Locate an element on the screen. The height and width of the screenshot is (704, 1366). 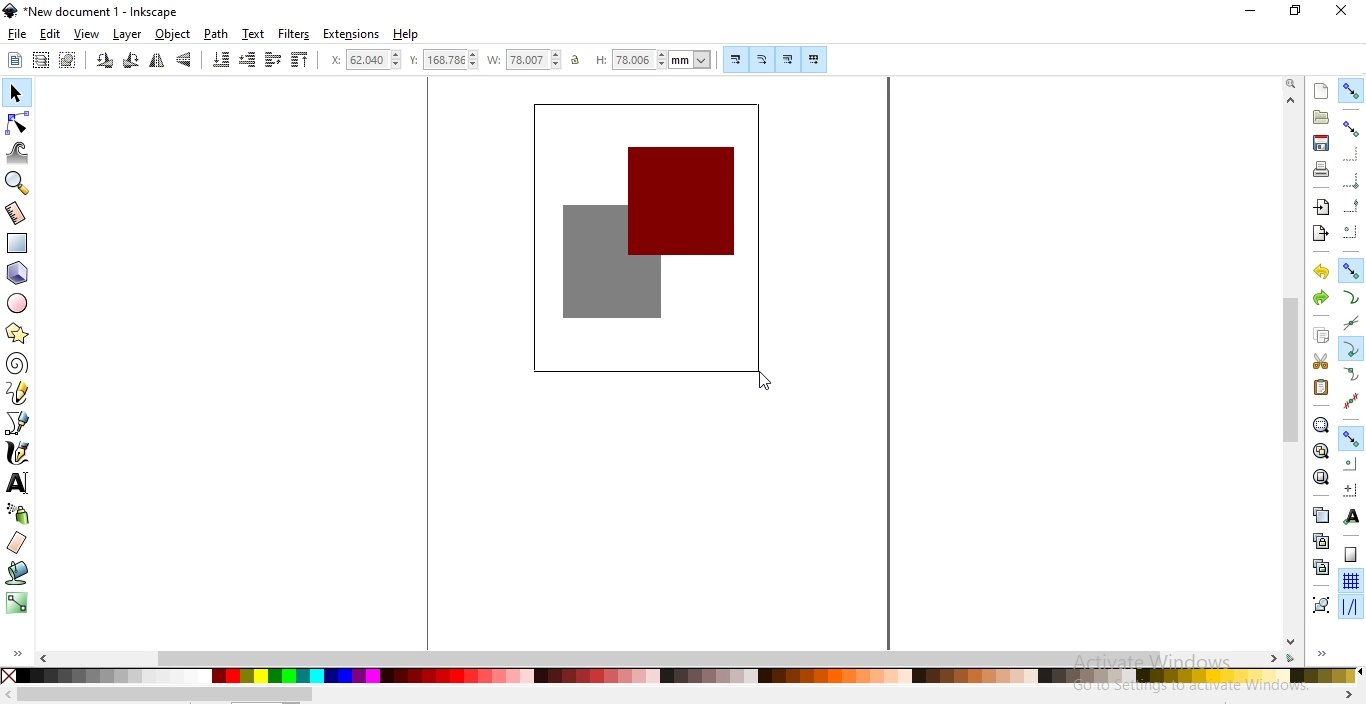
undo is located at coordinates (1321, 272).